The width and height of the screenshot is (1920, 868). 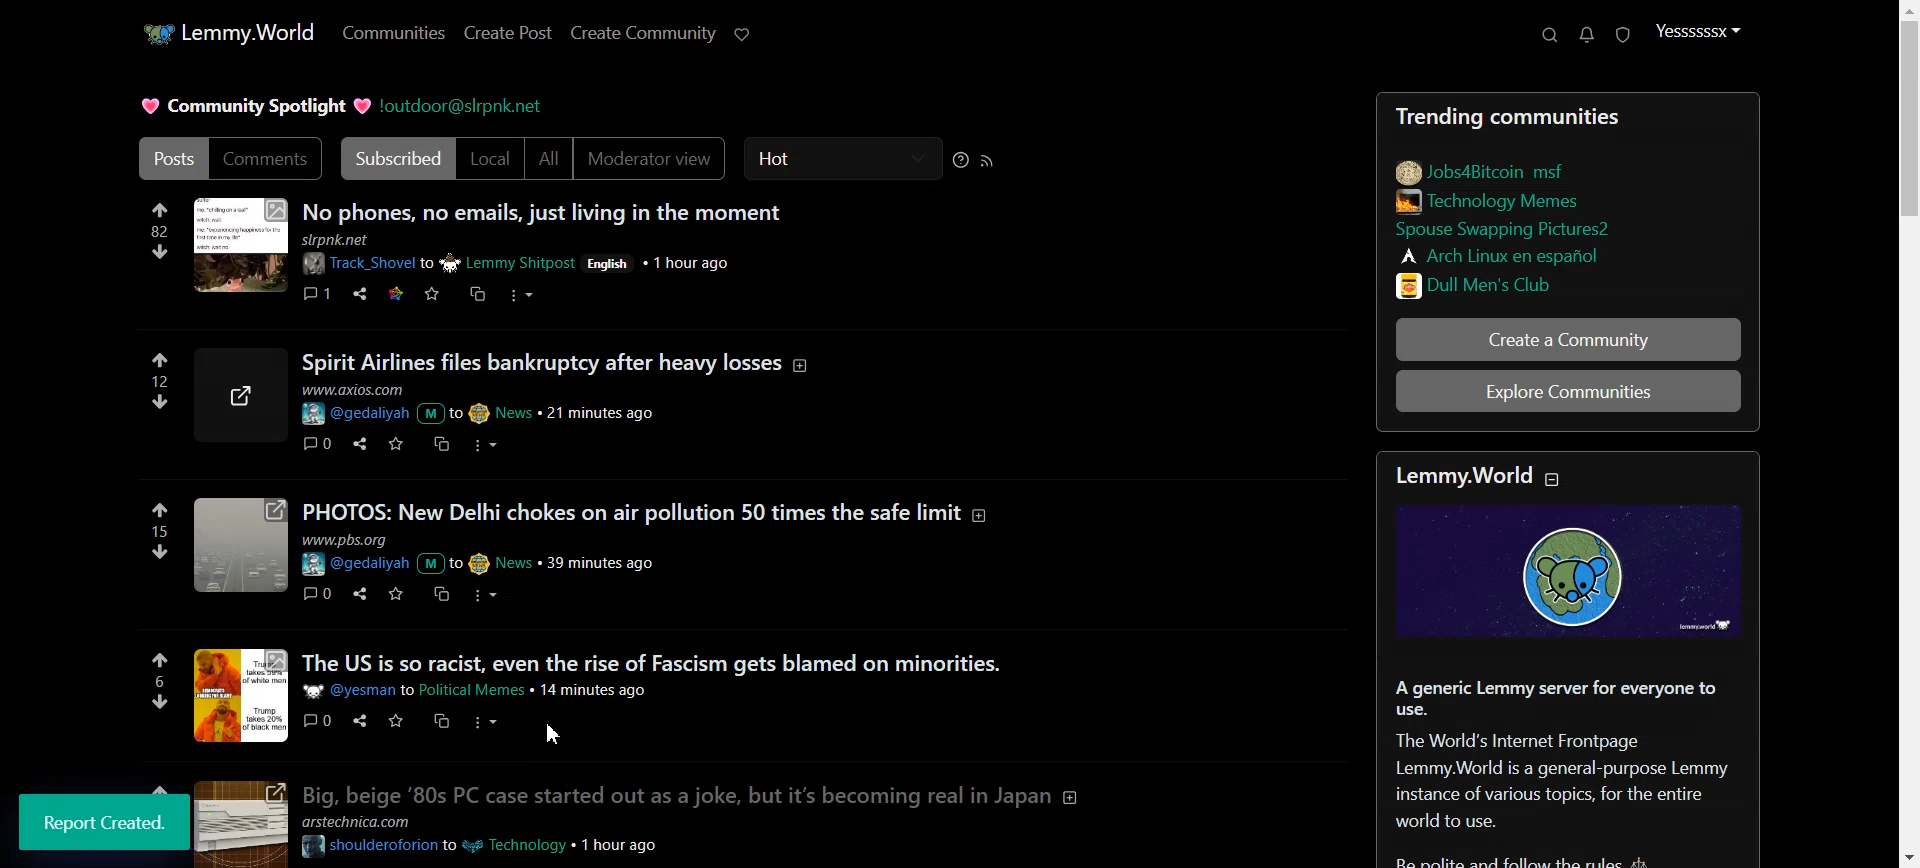 I want to click on downvote, so click(x=156, y=701).